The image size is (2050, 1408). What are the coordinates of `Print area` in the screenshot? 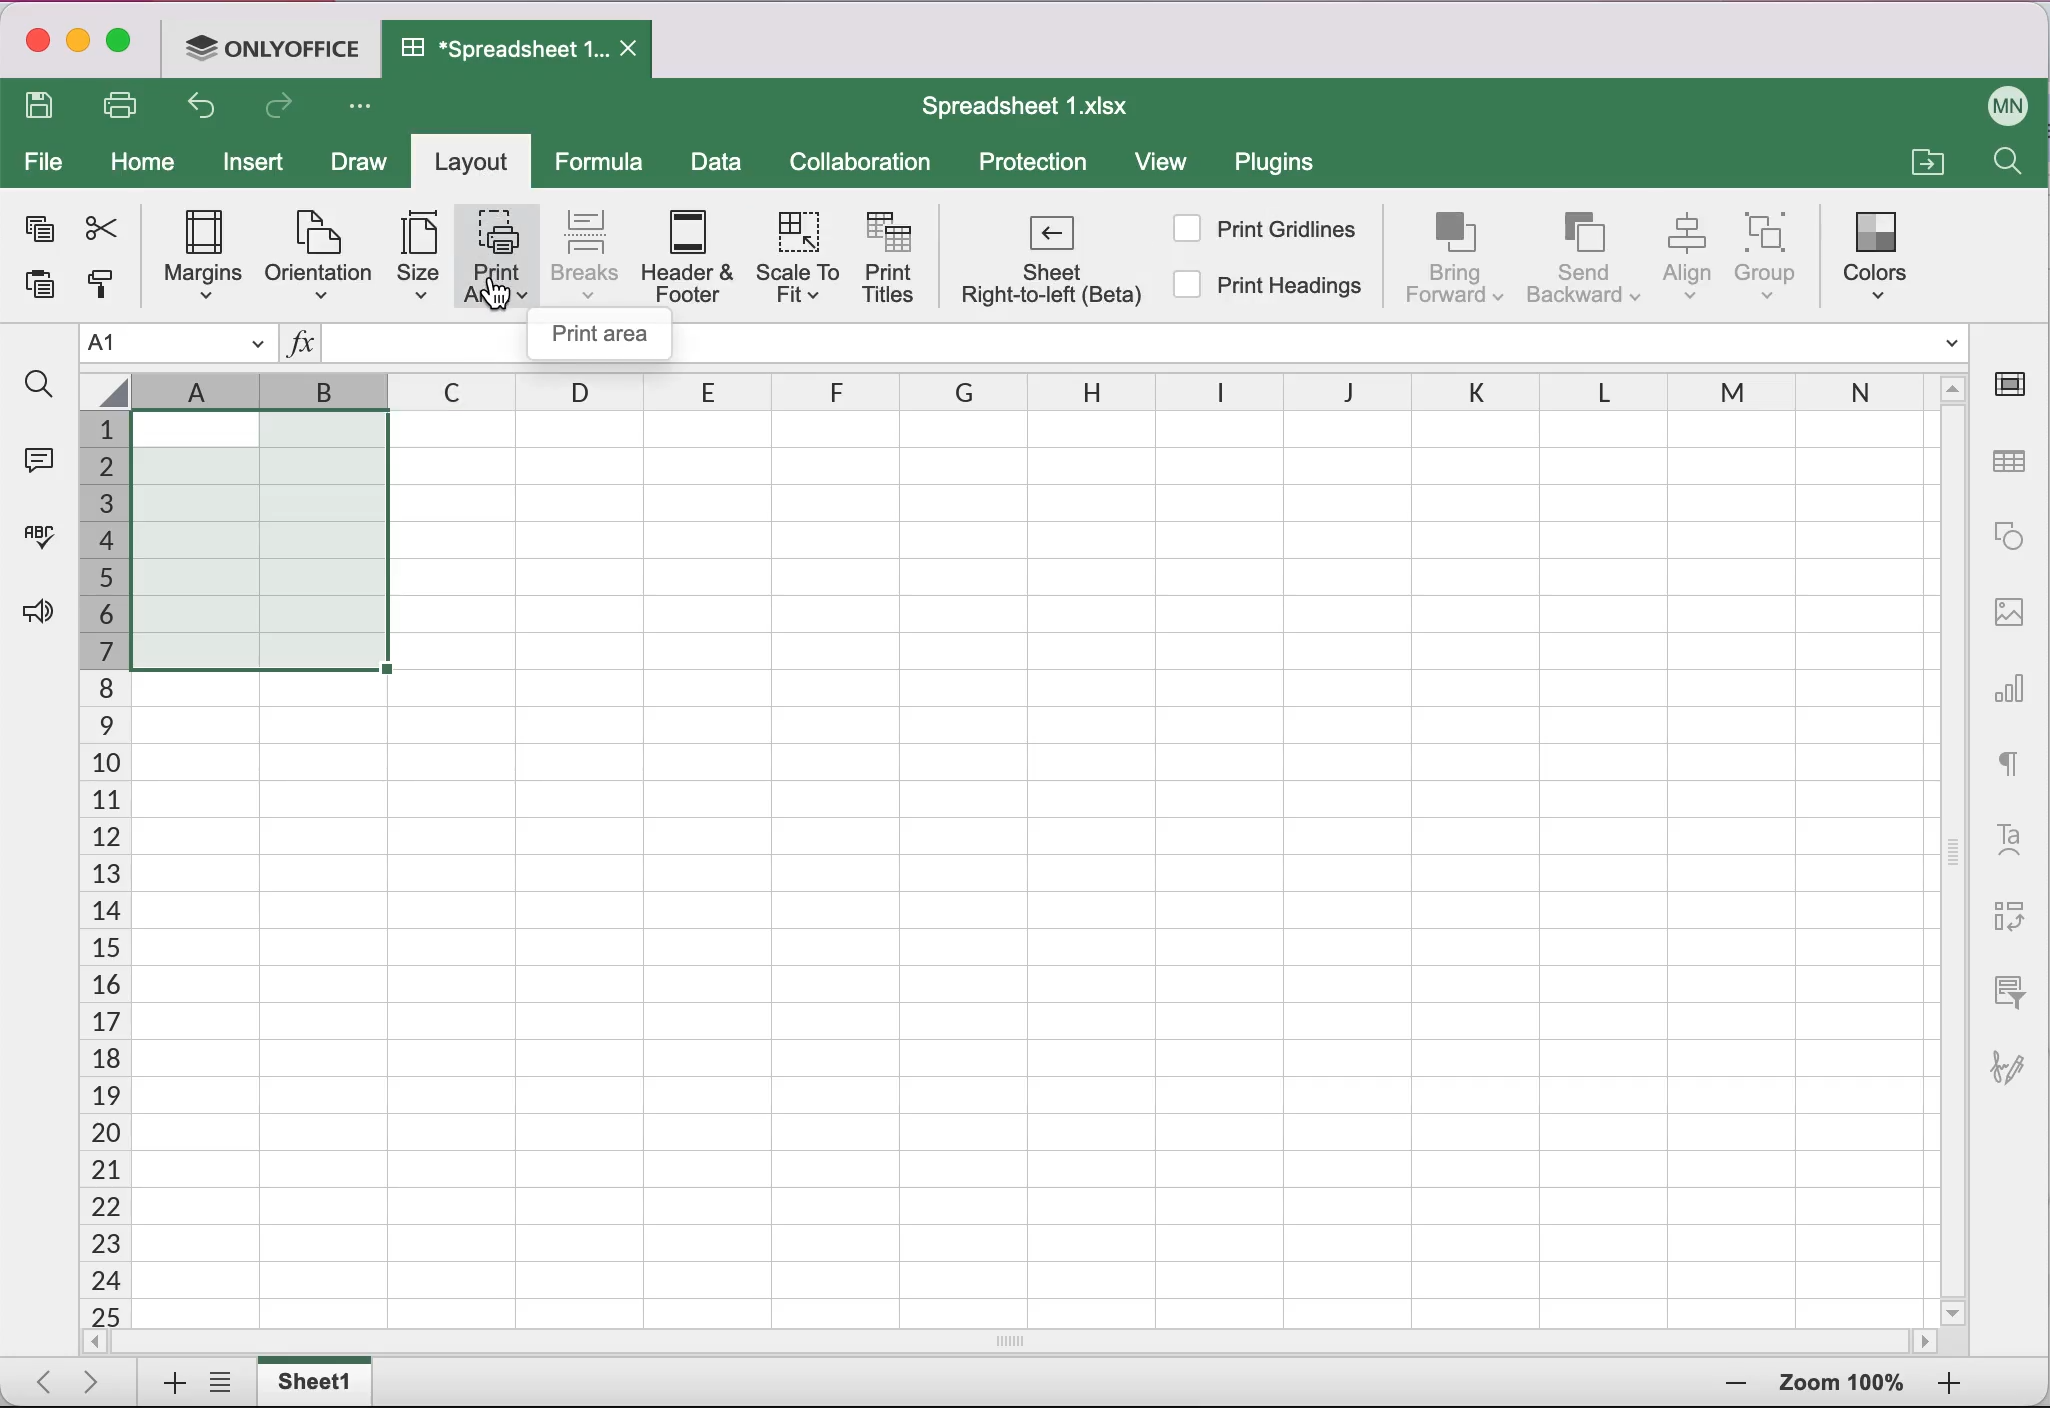 It's located at (487, 259).